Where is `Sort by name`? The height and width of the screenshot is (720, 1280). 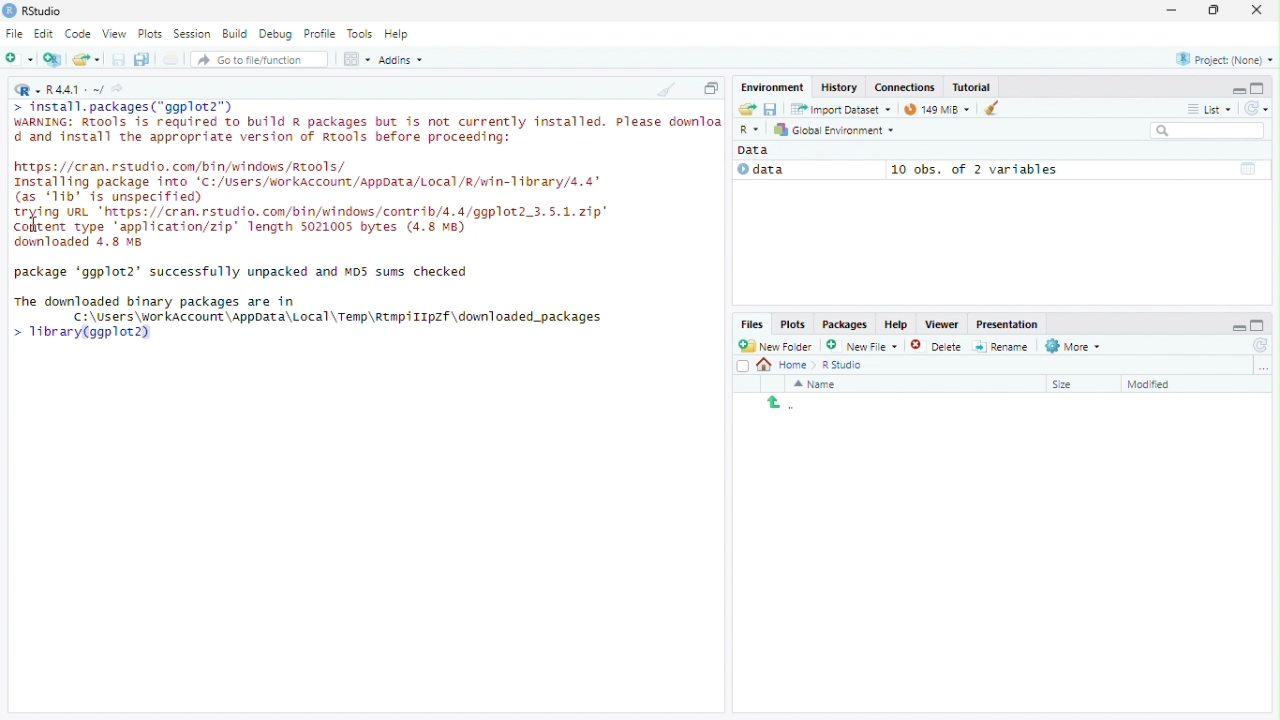 Sort by name is located at coordinates (821, 384).